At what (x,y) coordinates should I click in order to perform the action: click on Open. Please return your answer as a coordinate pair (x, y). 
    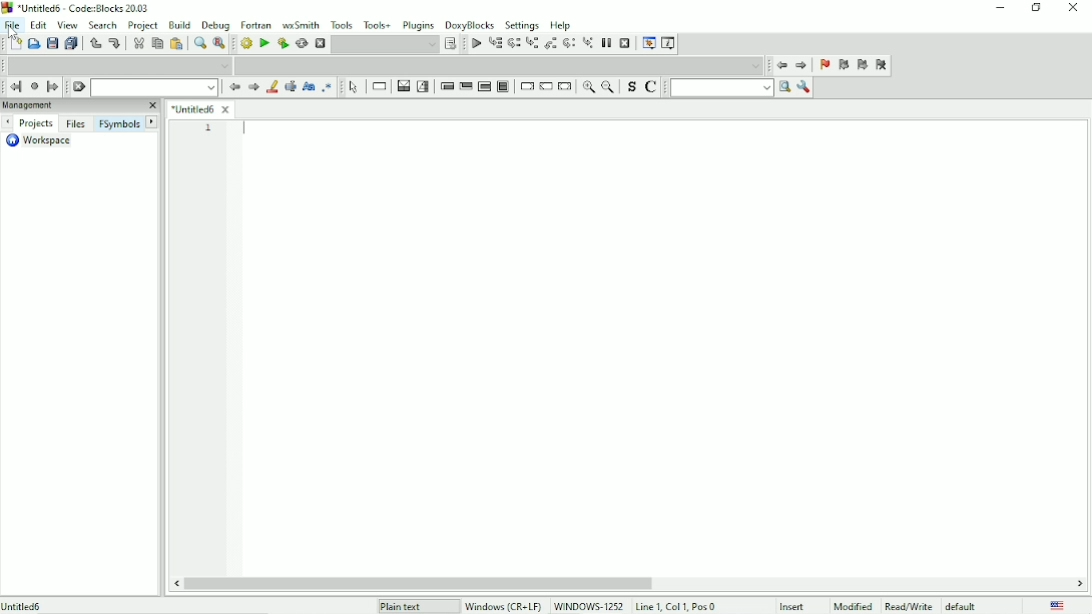
    Looking at the image, I should click on (34, 43).